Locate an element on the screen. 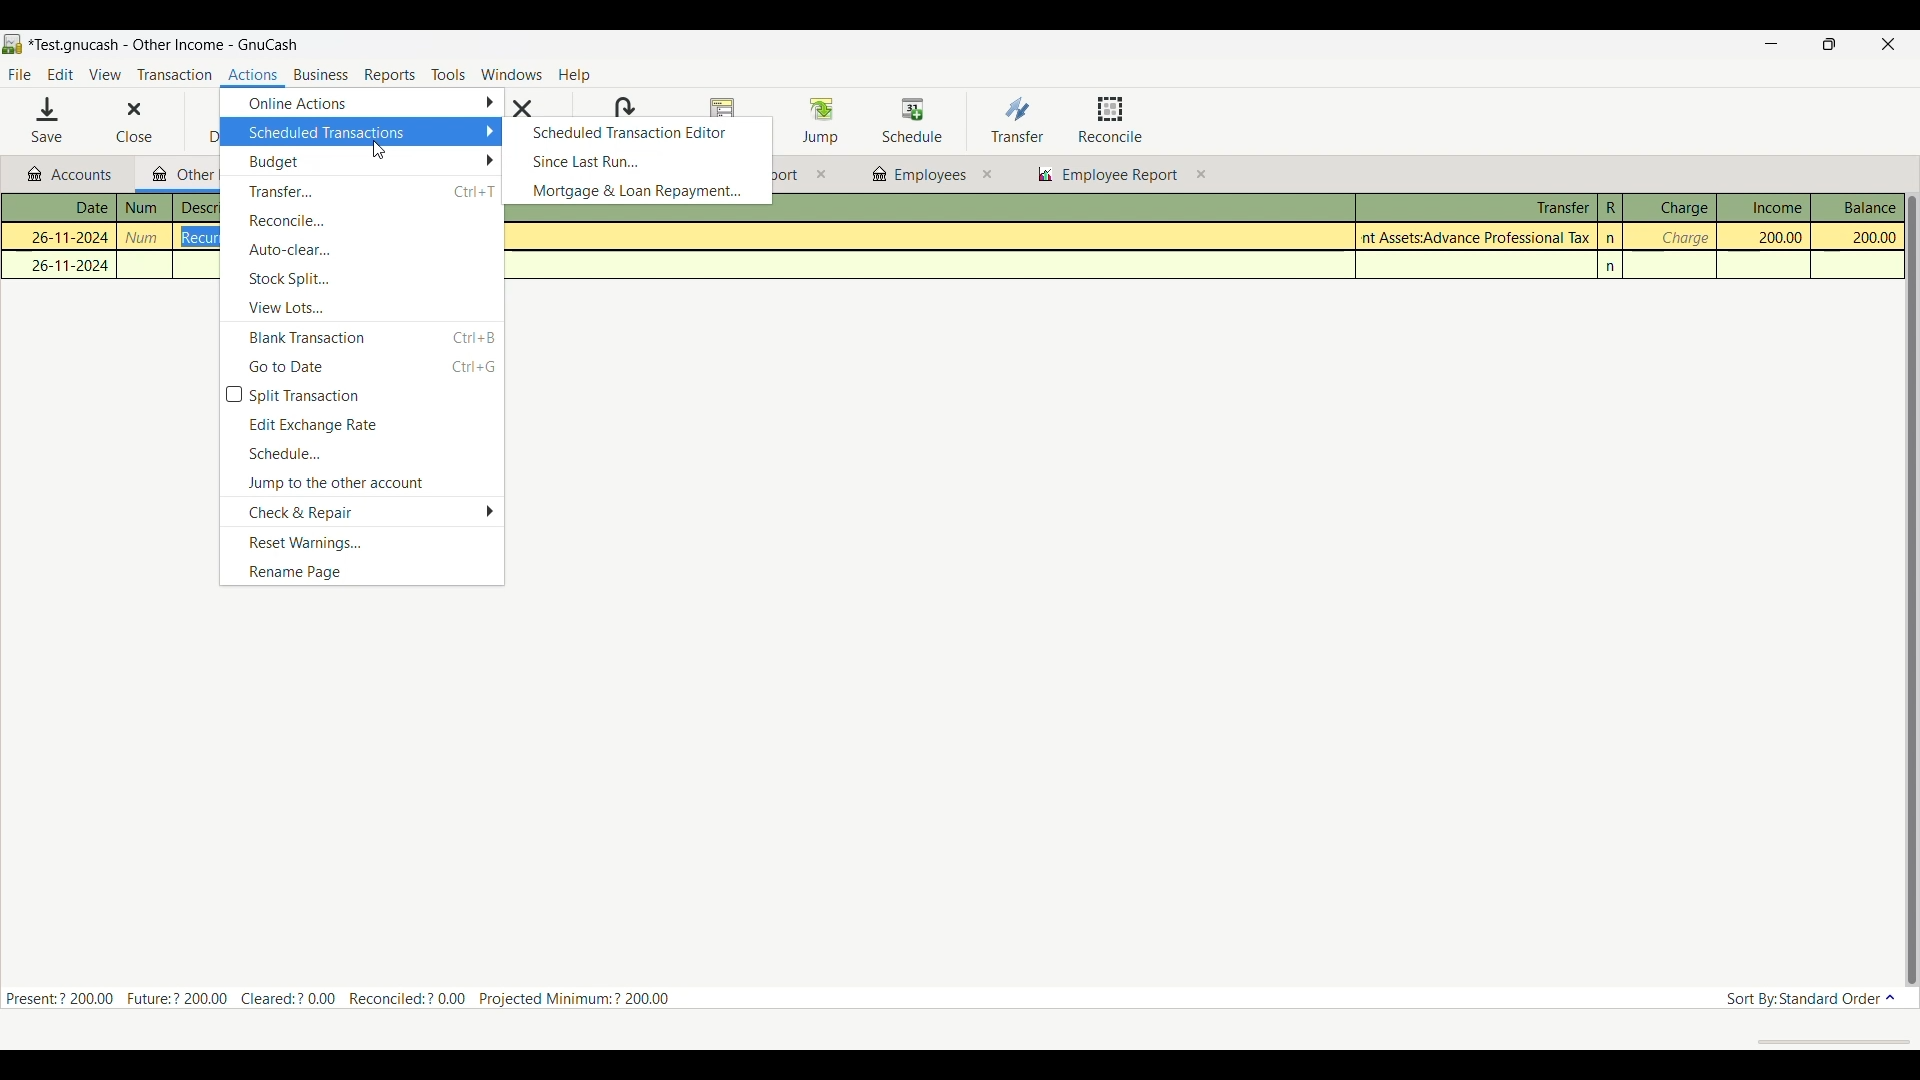  Reconcile is located at coordinates (362, 221).